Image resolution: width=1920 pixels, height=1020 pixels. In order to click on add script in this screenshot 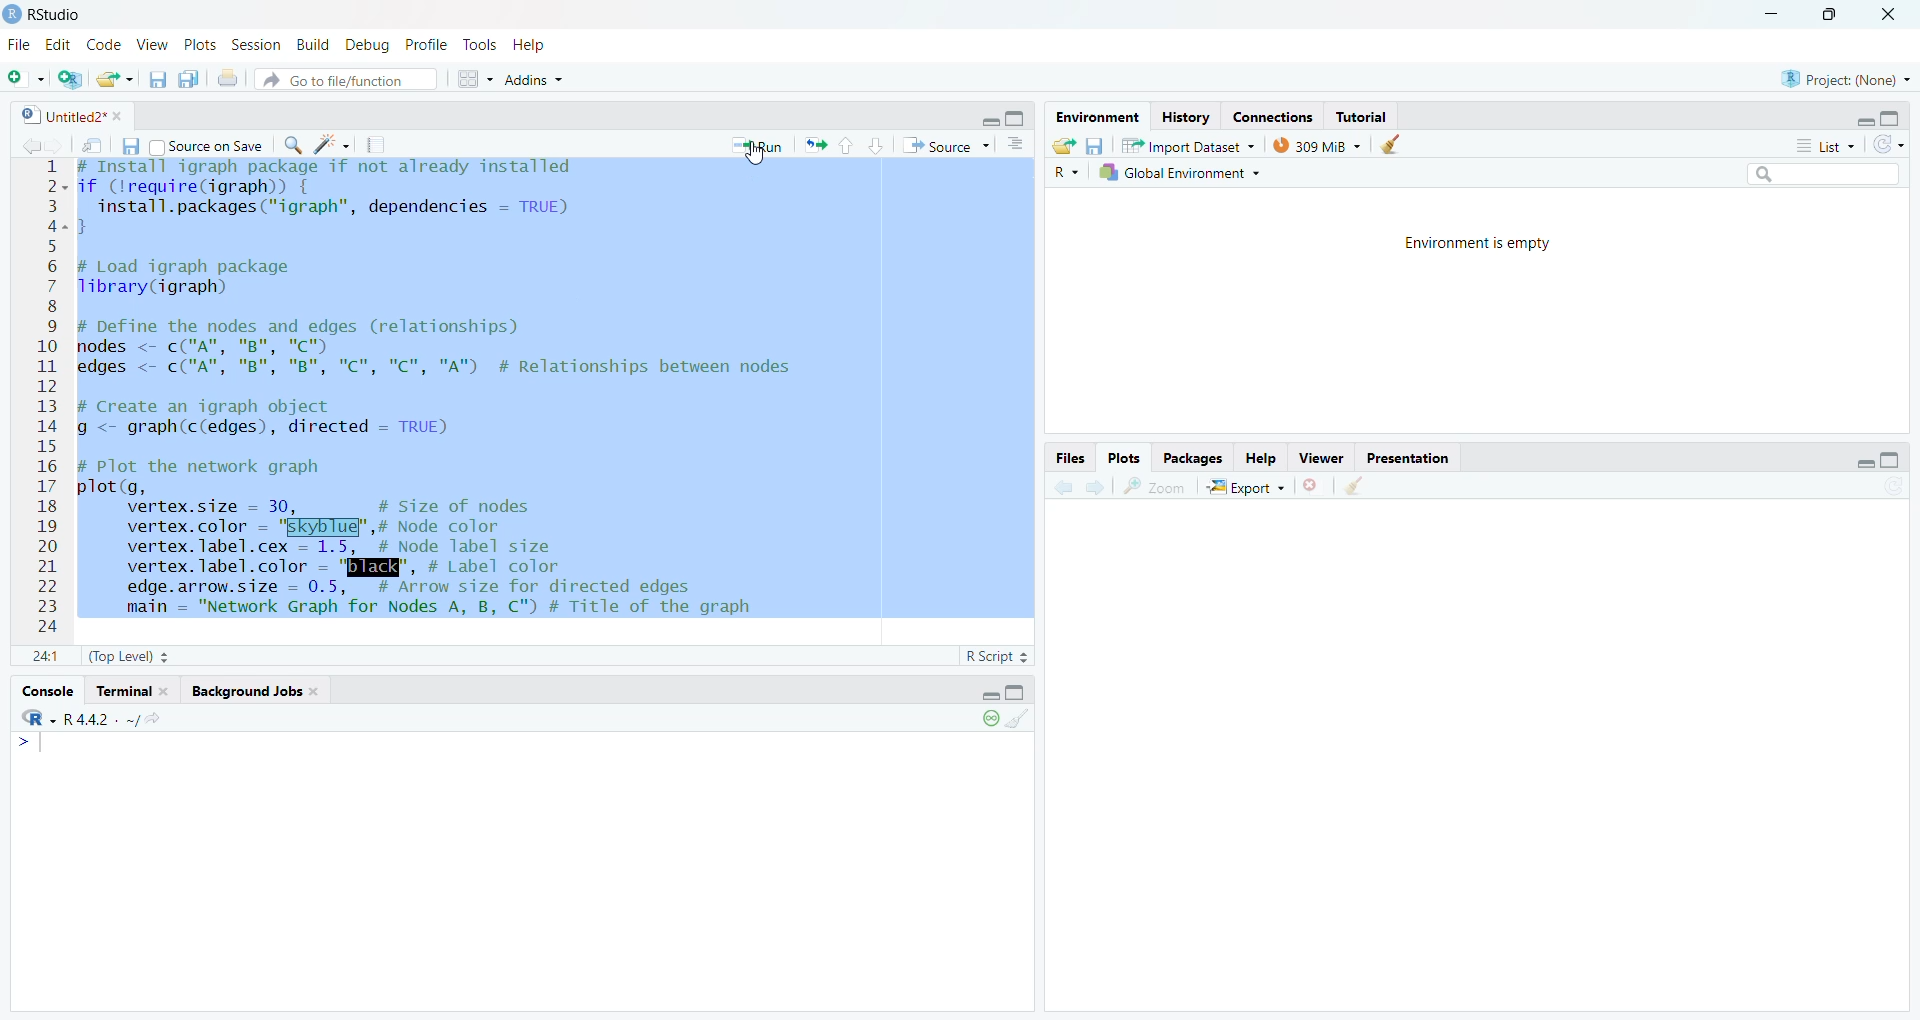, I will do `click(66, 79)`.